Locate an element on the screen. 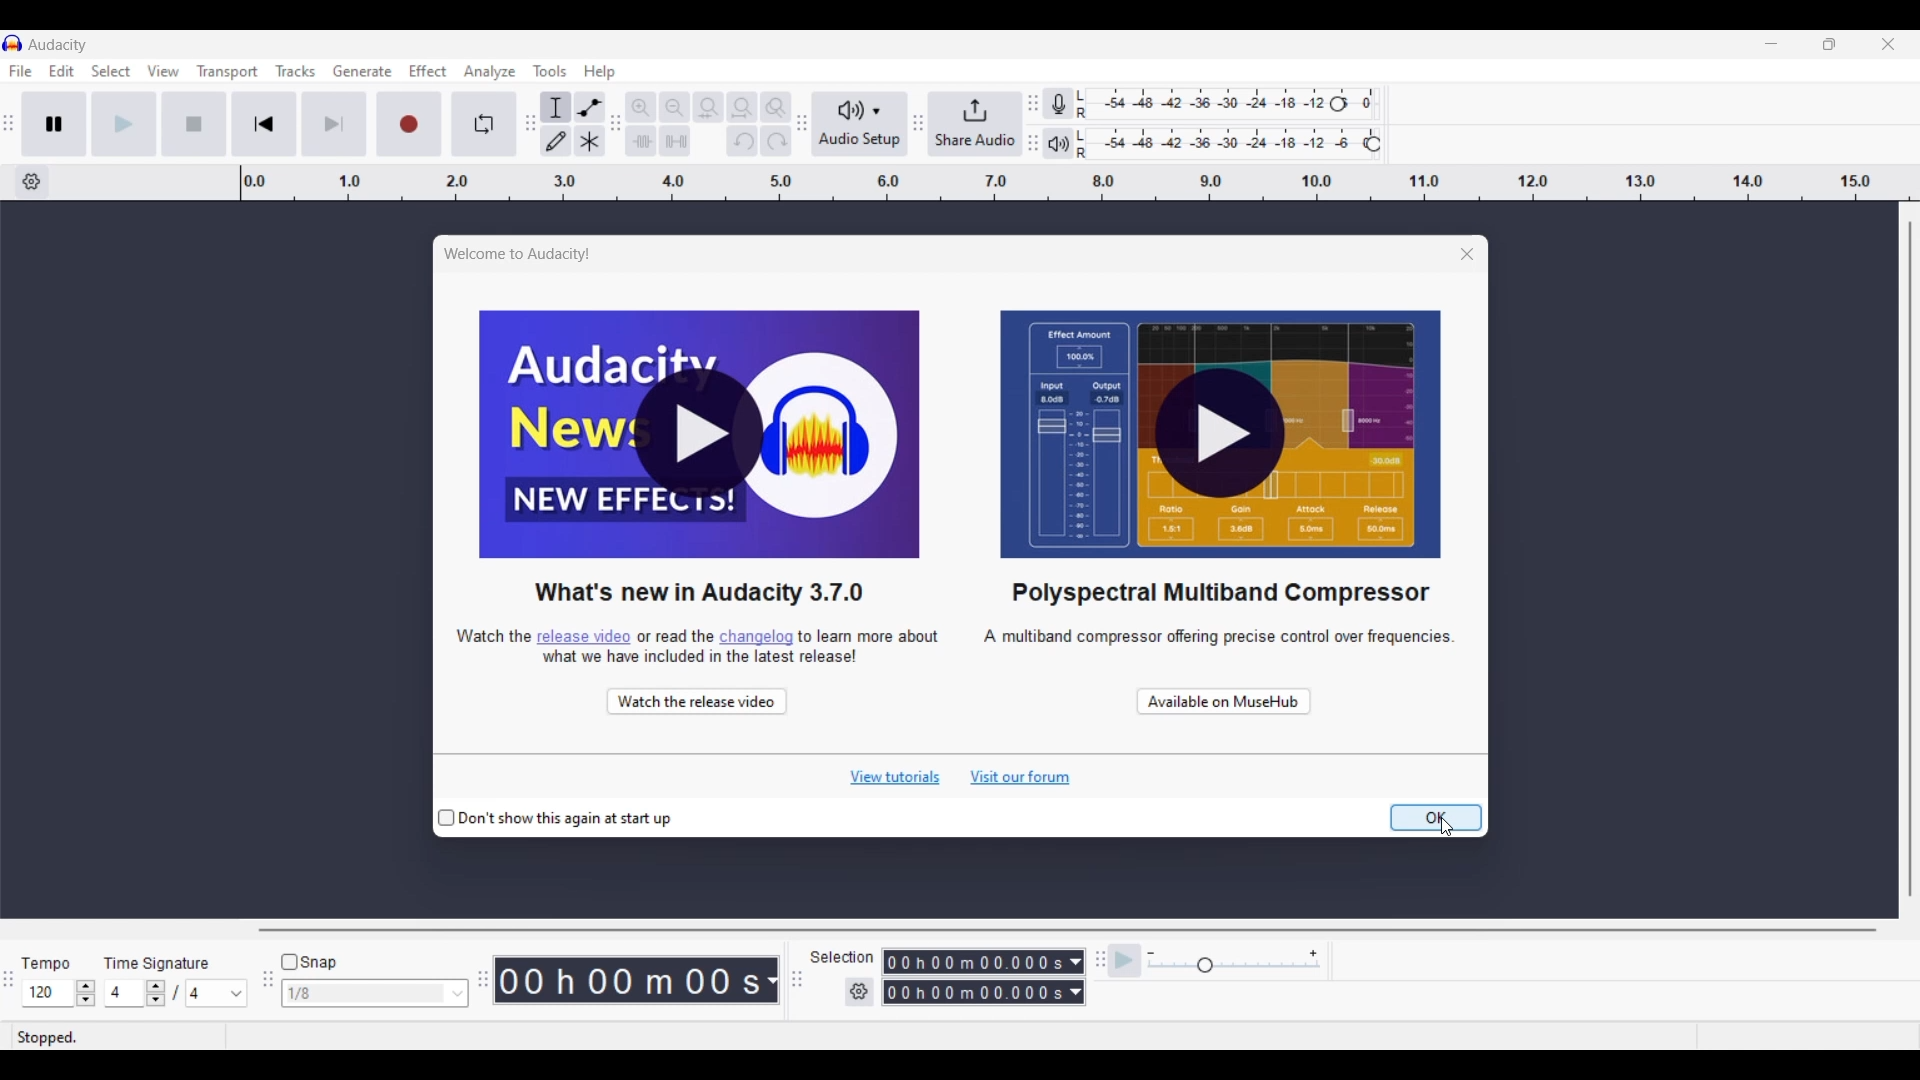 The width and height of the screenshot is (1920, 1080). Selection tool is located at coordinates (556, 107).